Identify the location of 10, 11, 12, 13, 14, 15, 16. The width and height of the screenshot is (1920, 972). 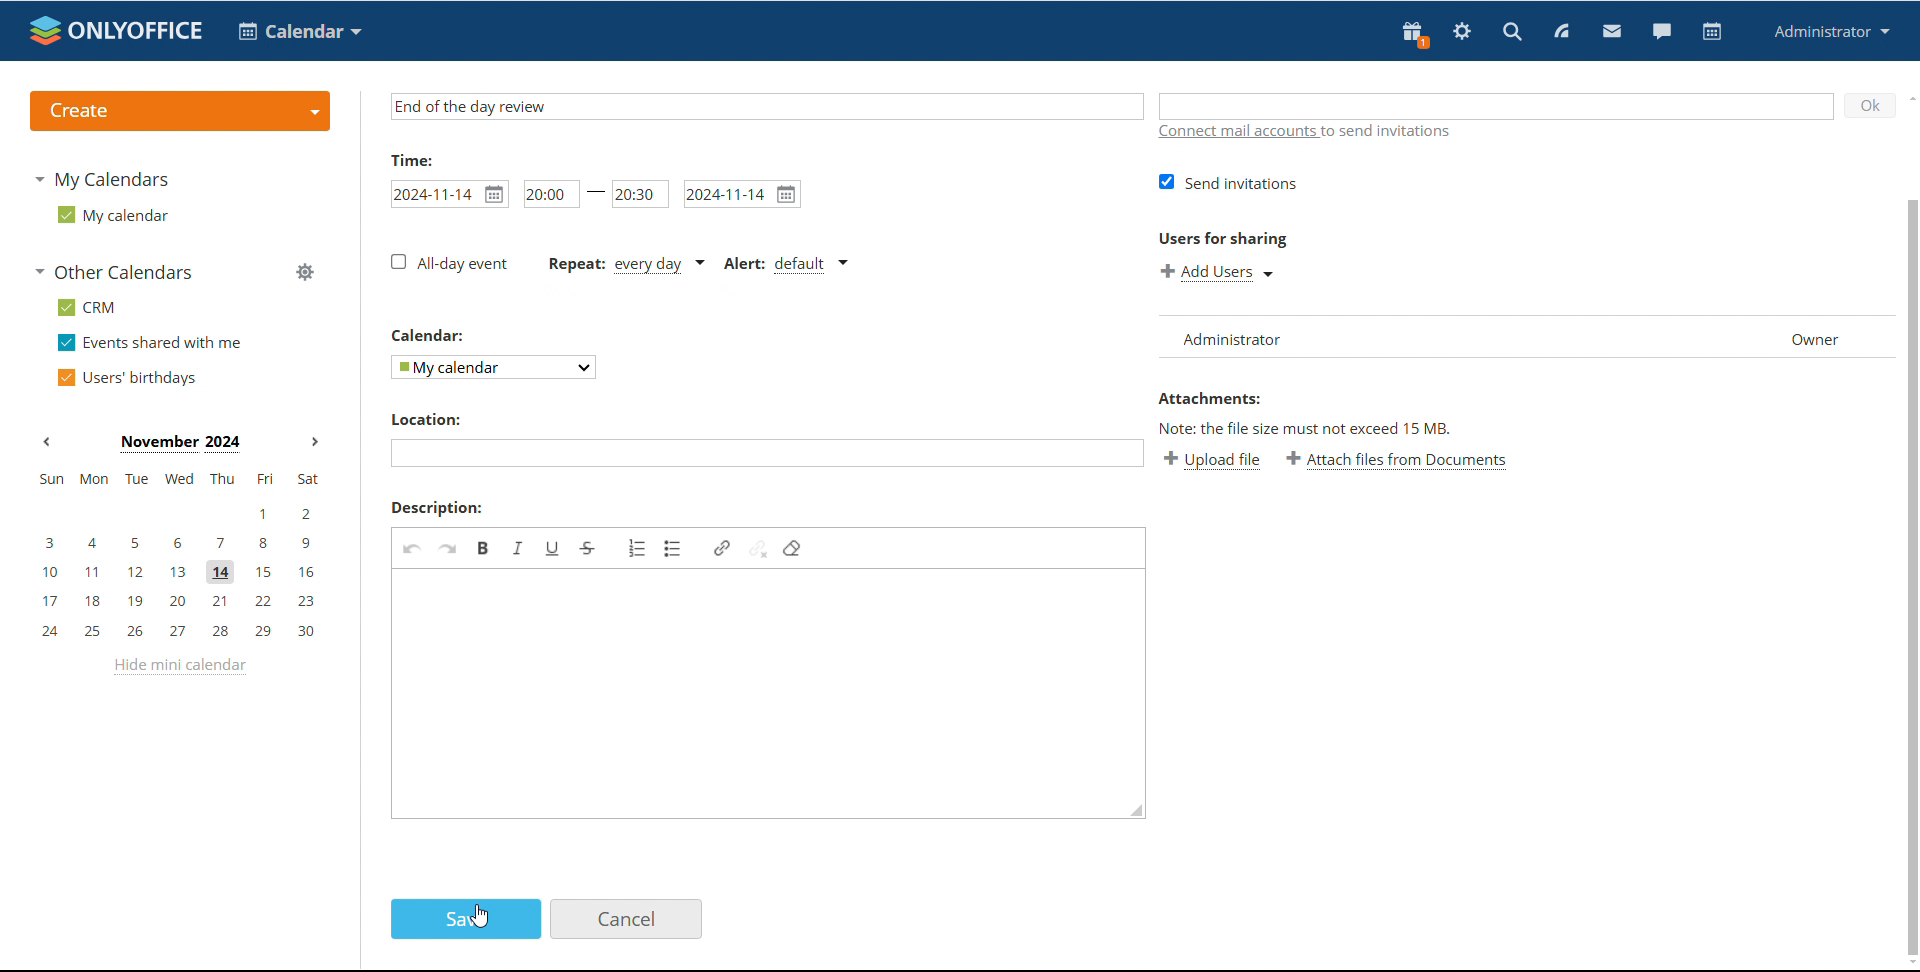
(183, 573).